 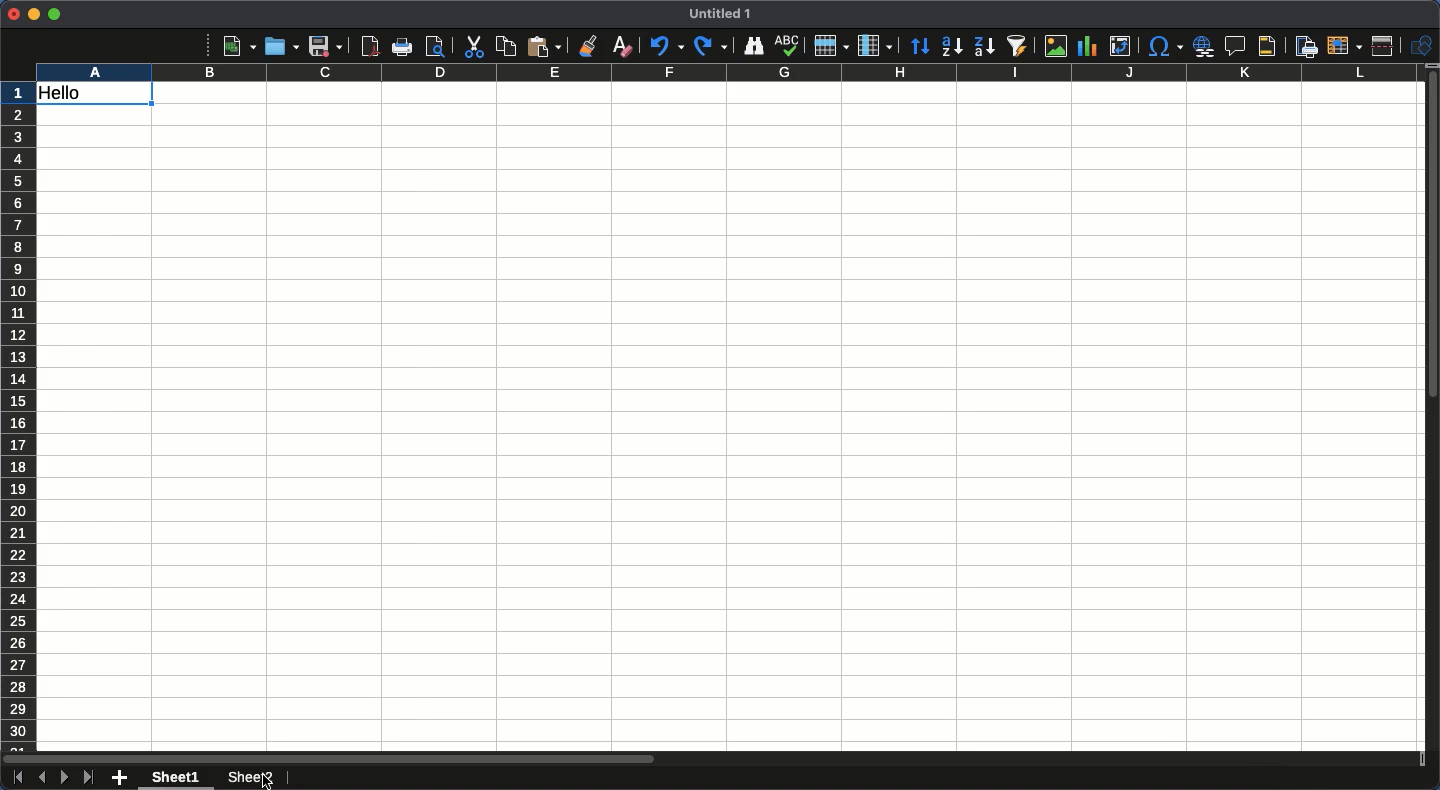 I want to click on A1 selected, so click(x=95, y=95).